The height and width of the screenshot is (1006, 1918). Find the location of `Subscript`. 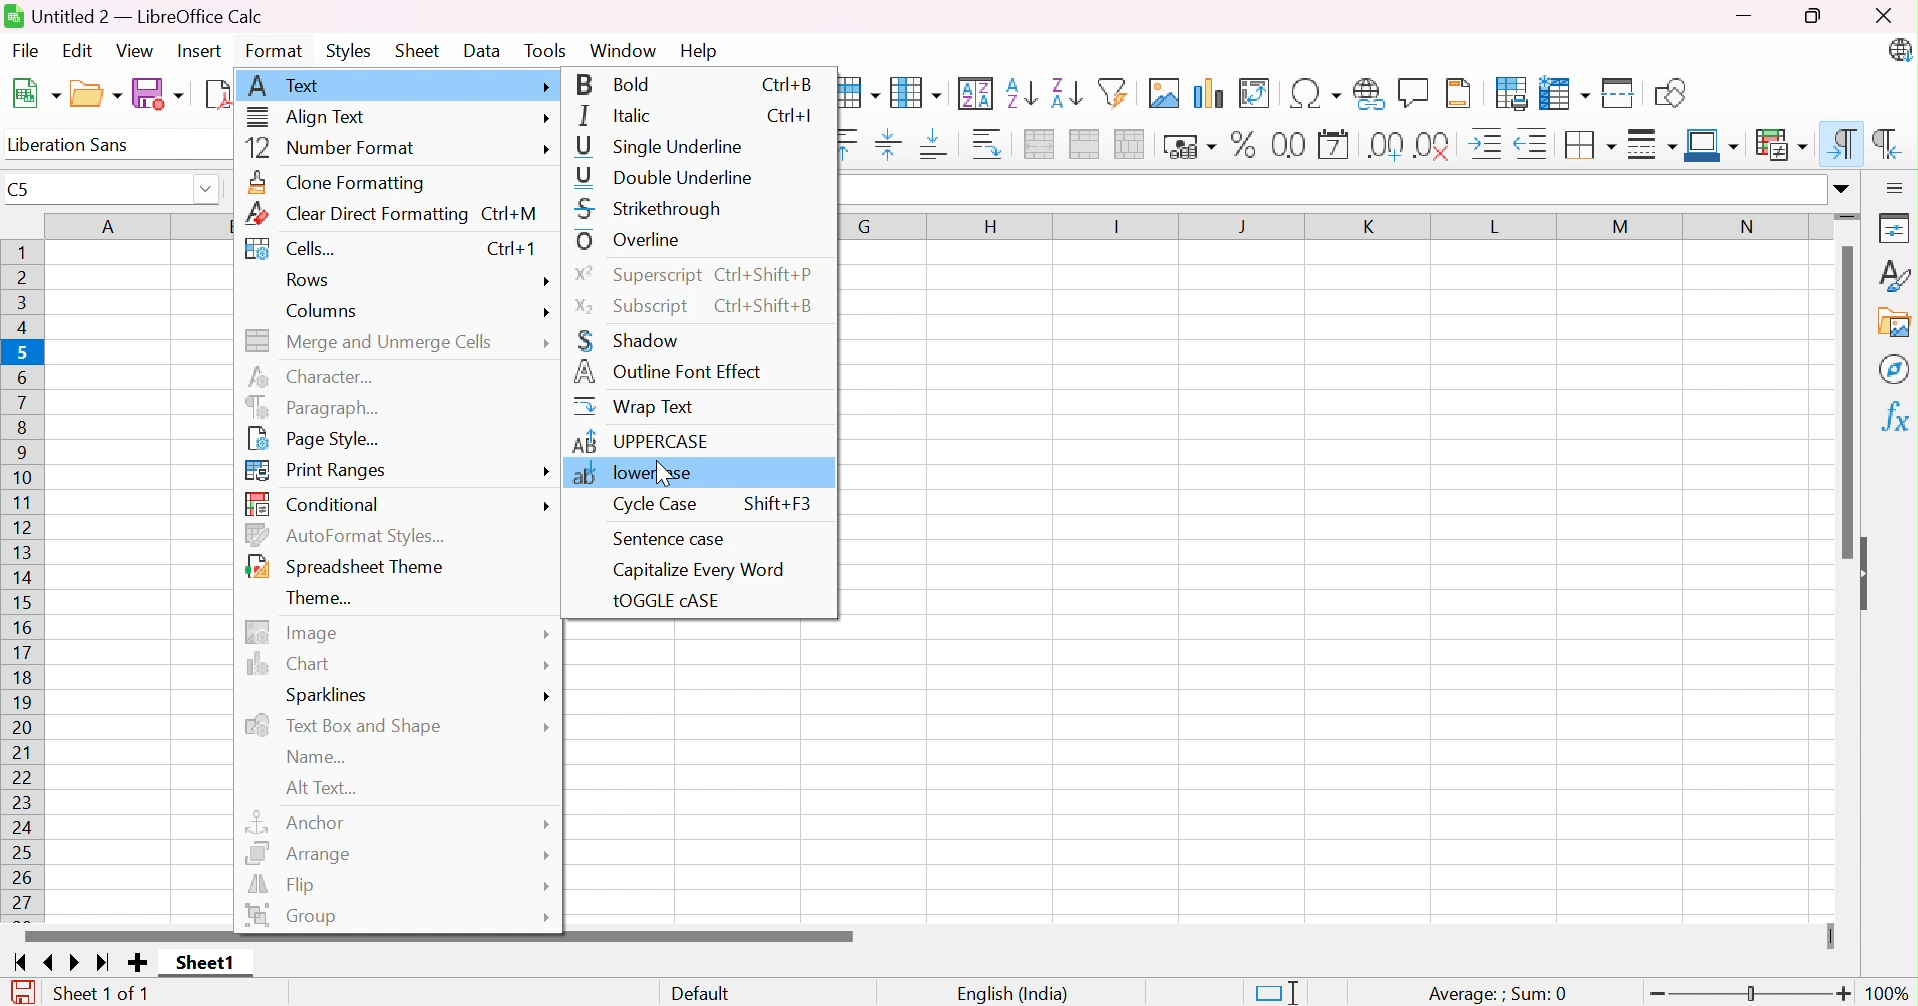

Subscript is located at coordinates (634, 305).